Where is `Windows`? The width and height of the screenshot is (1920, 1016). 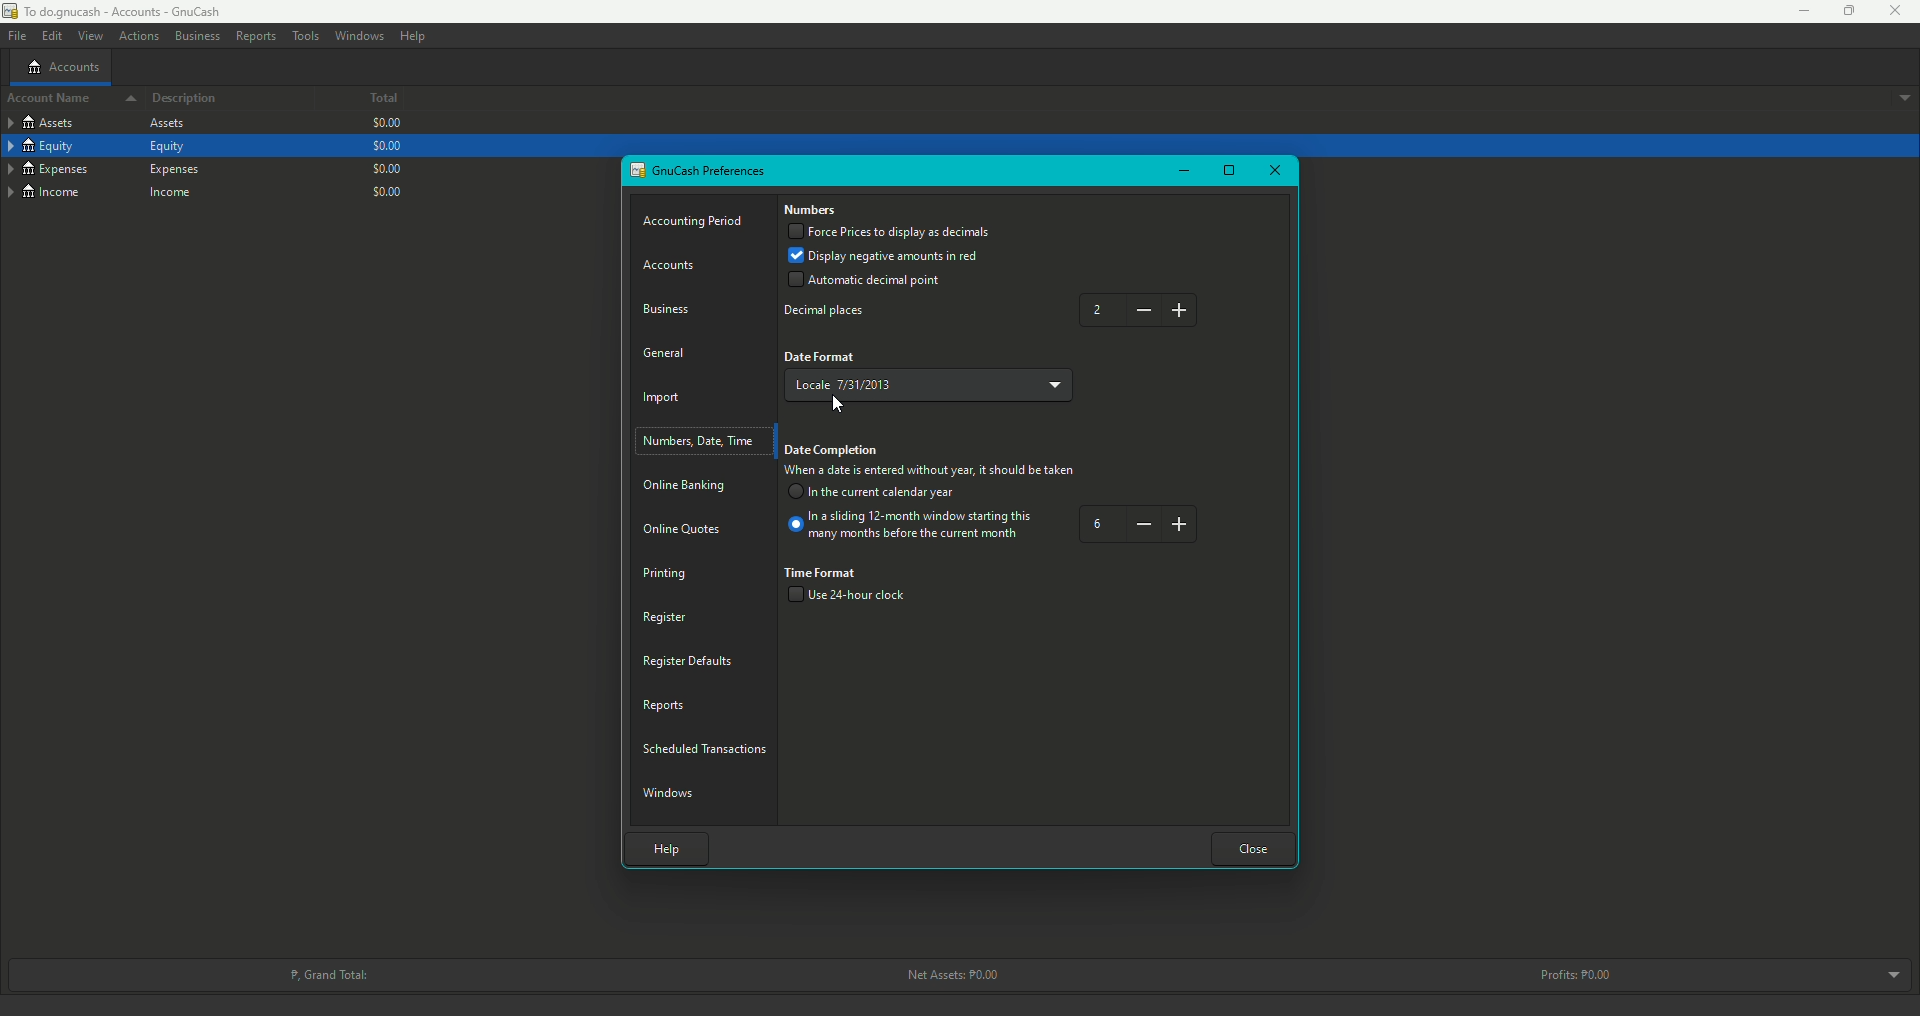
Windows is located at coordinates (360, 35).